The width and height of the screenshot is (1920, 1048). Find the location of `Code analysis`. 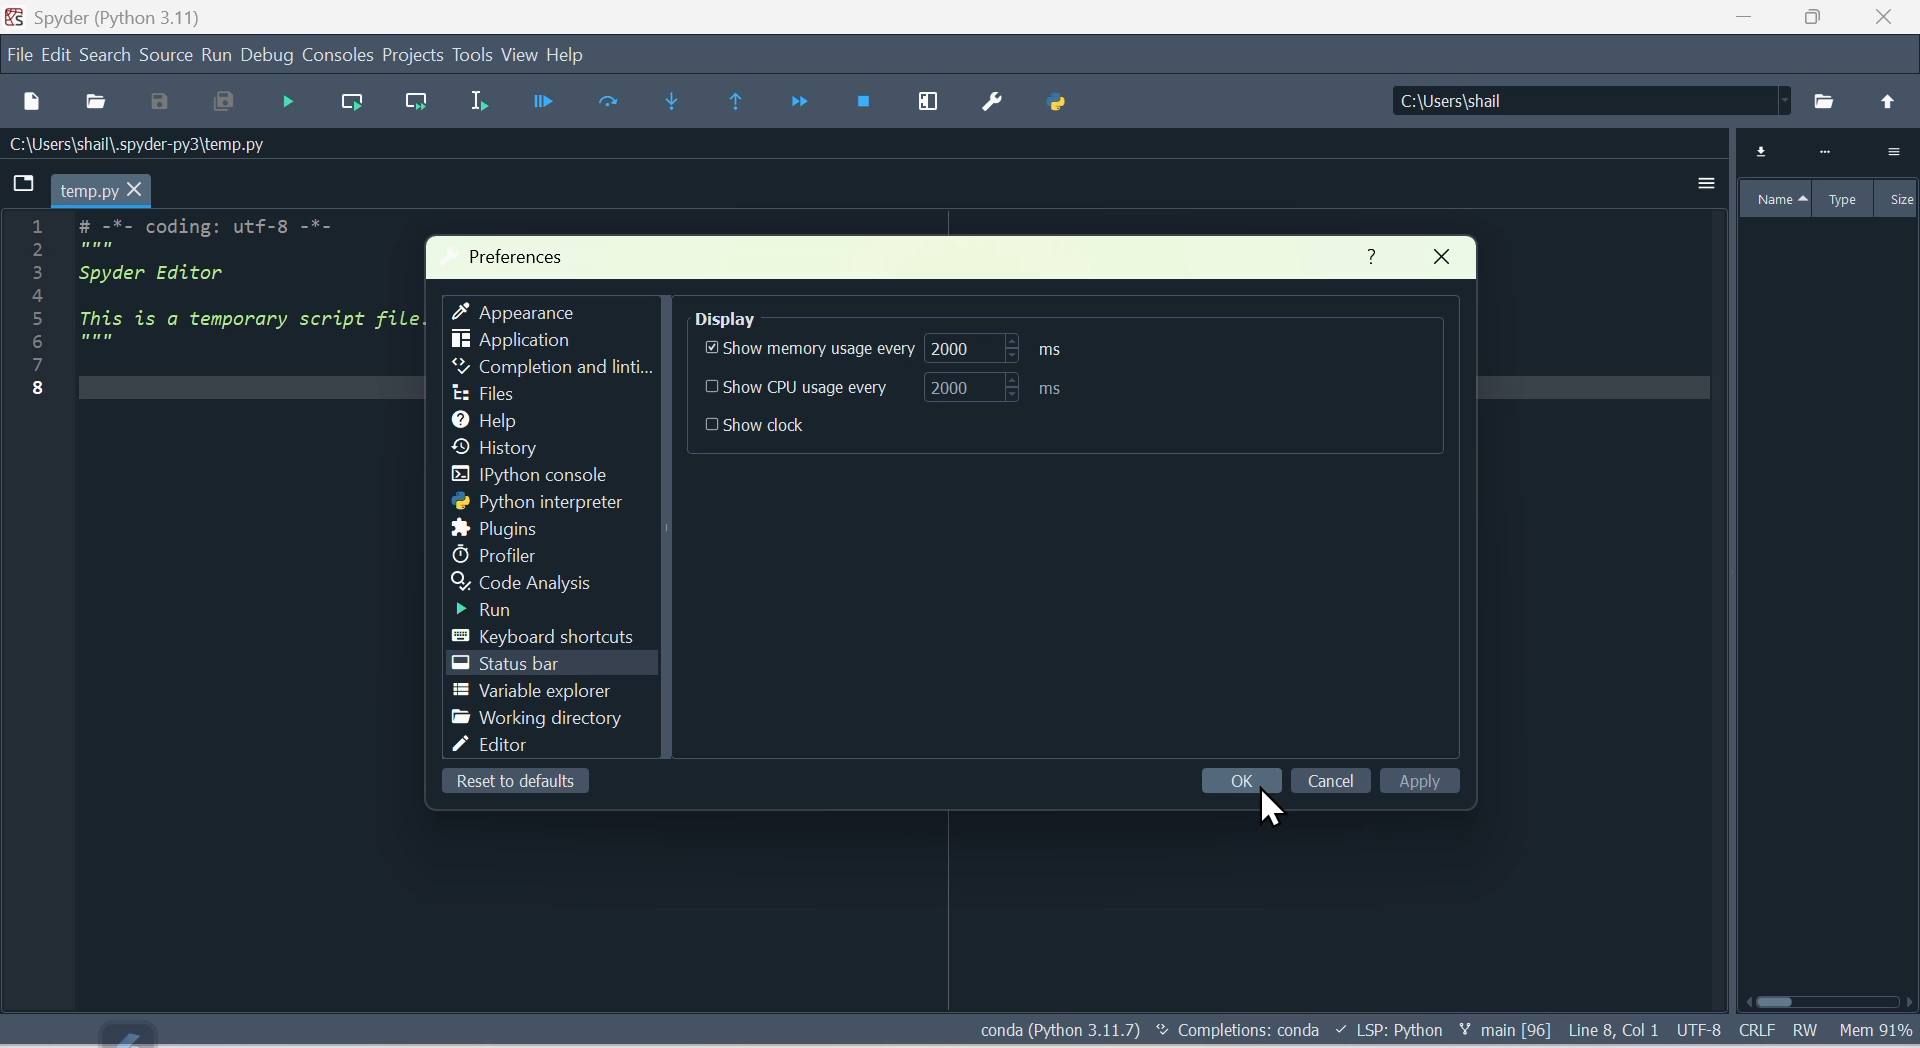

Code analysis is located at coordinates (525, 582).